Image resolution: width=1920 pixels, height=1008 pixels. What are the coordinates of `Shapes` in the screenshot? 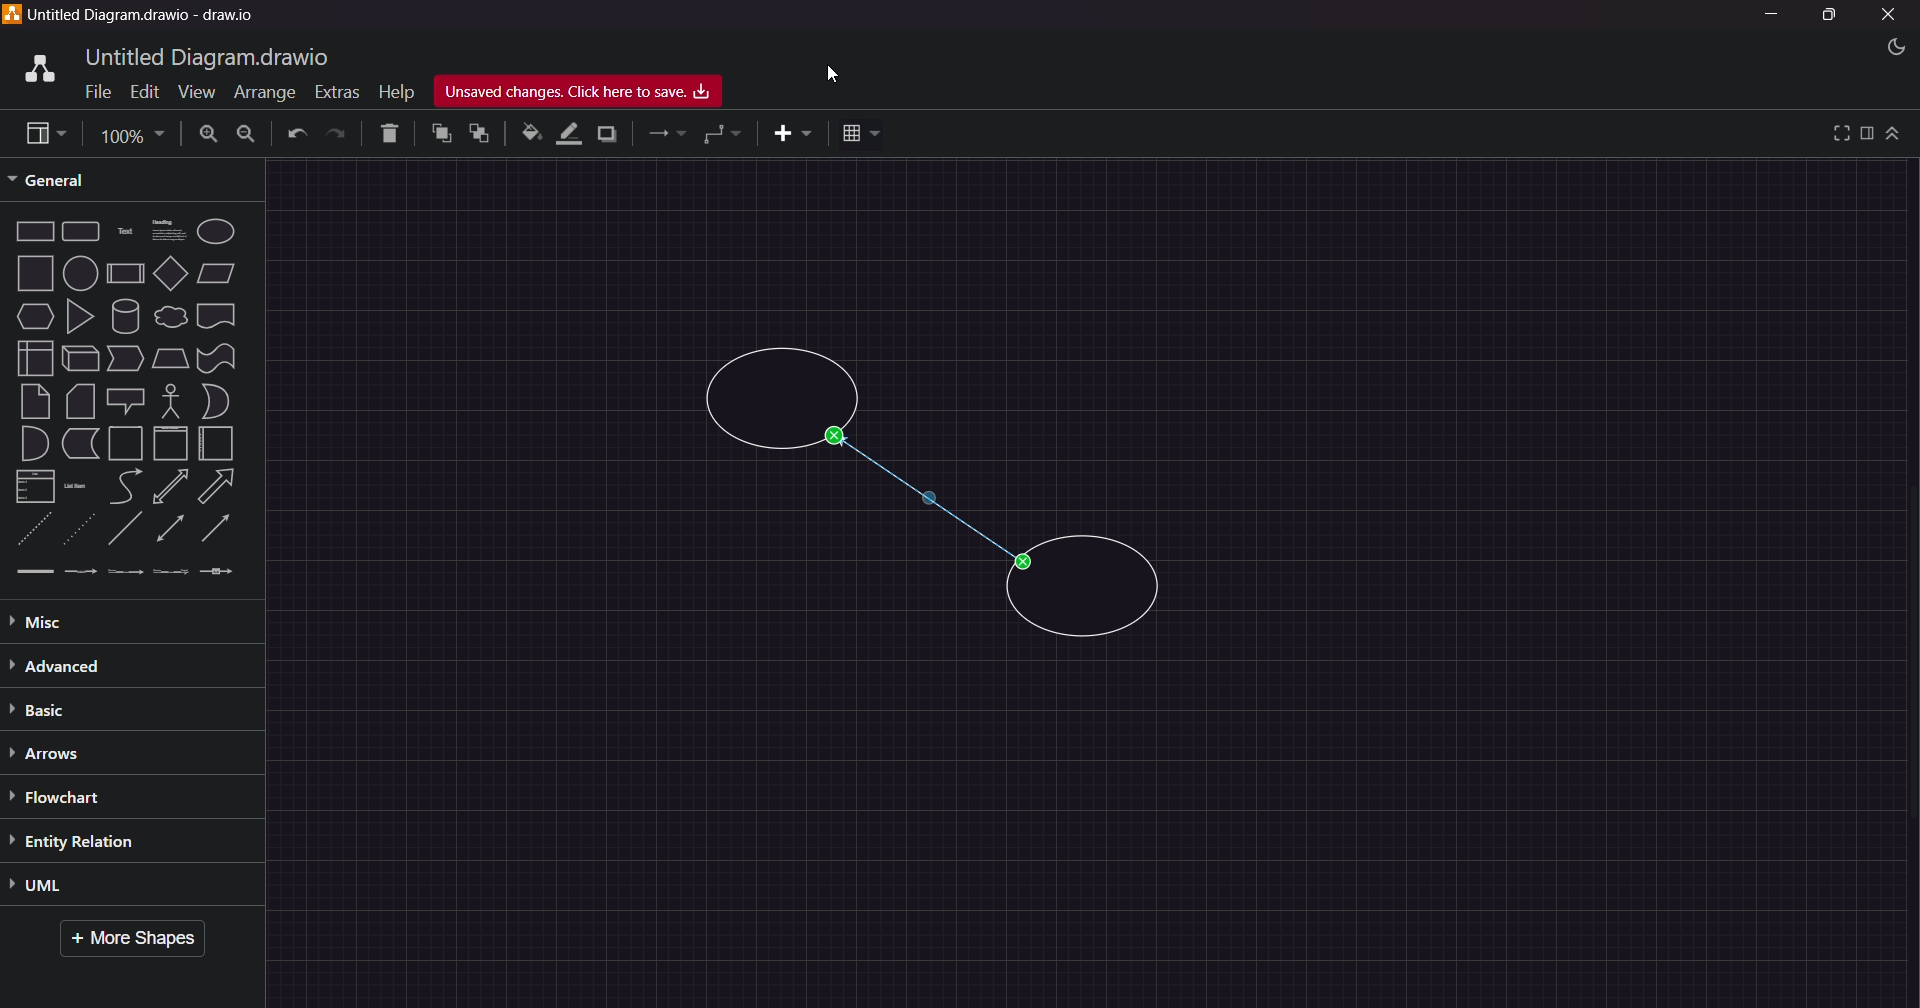 It's located at (127, 400).